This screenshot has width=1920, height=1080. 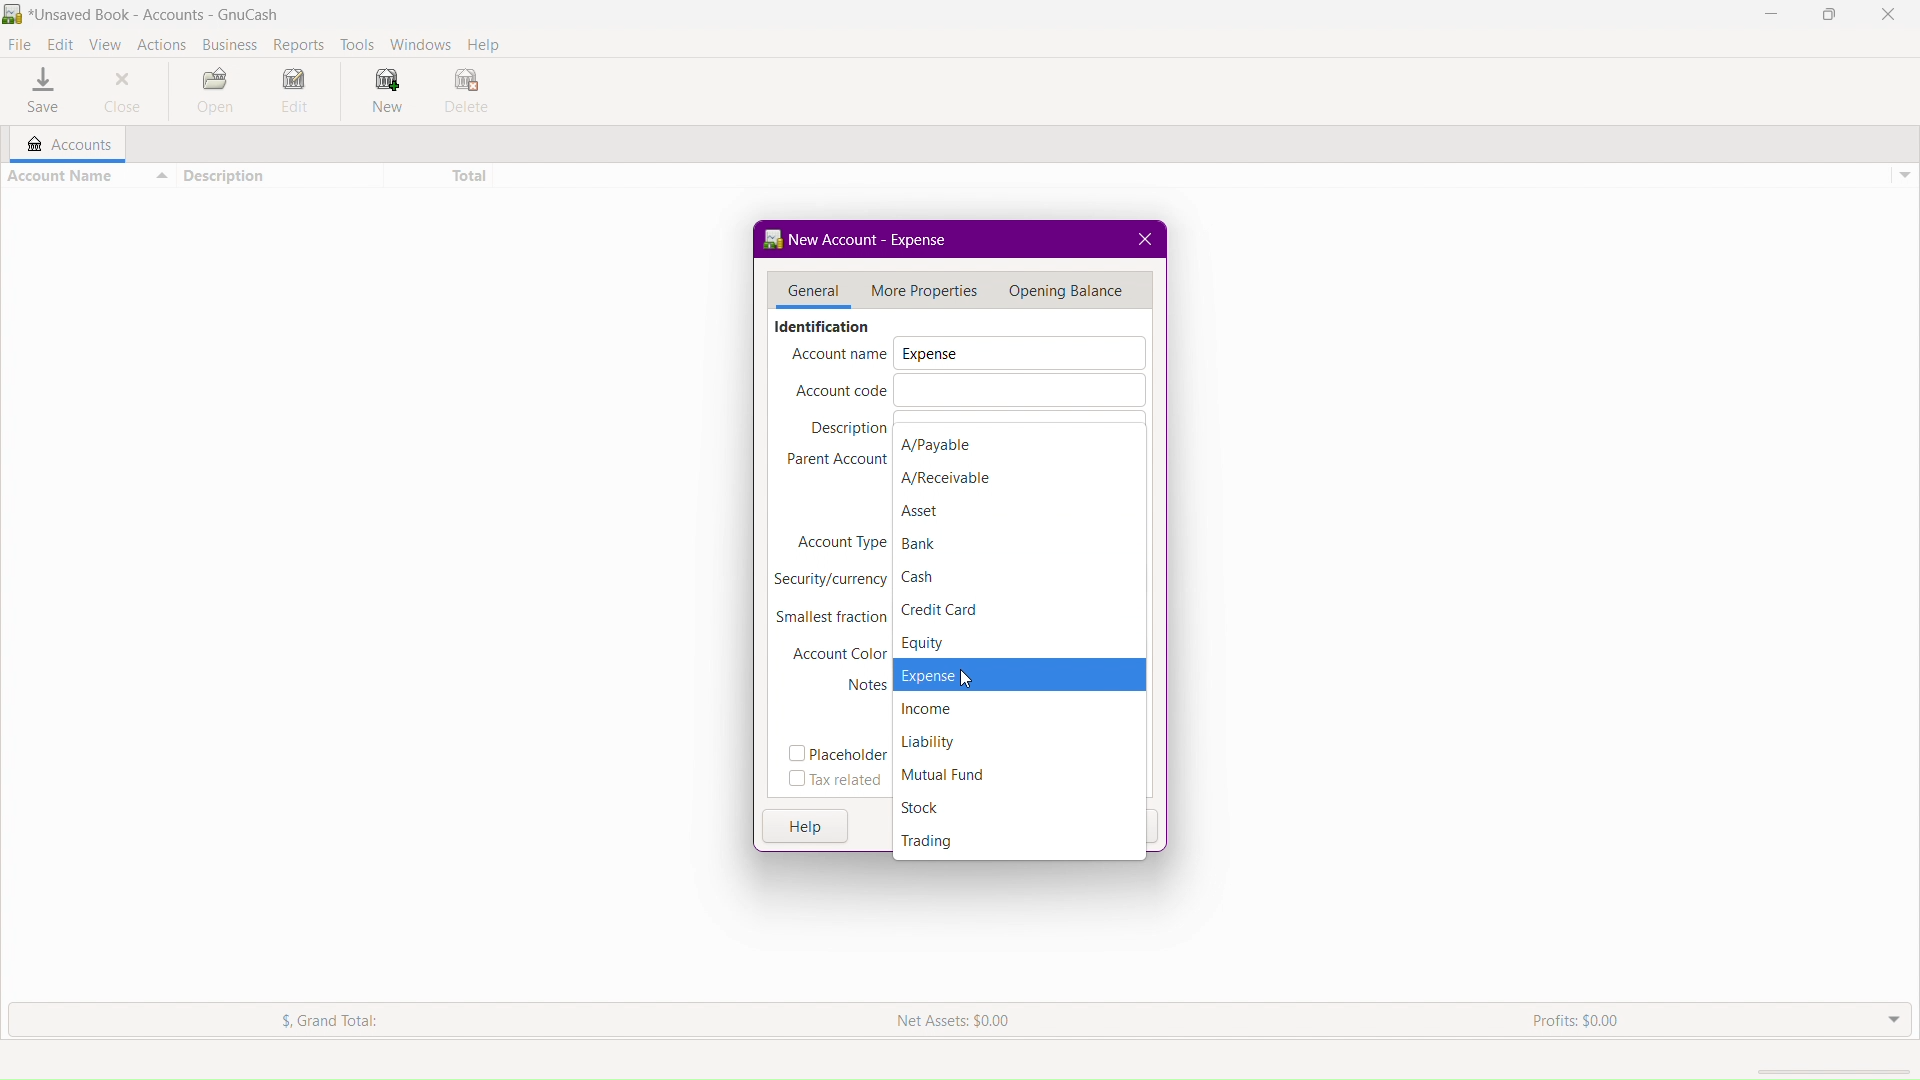 I want to click on General, so click(x=807, y=292).